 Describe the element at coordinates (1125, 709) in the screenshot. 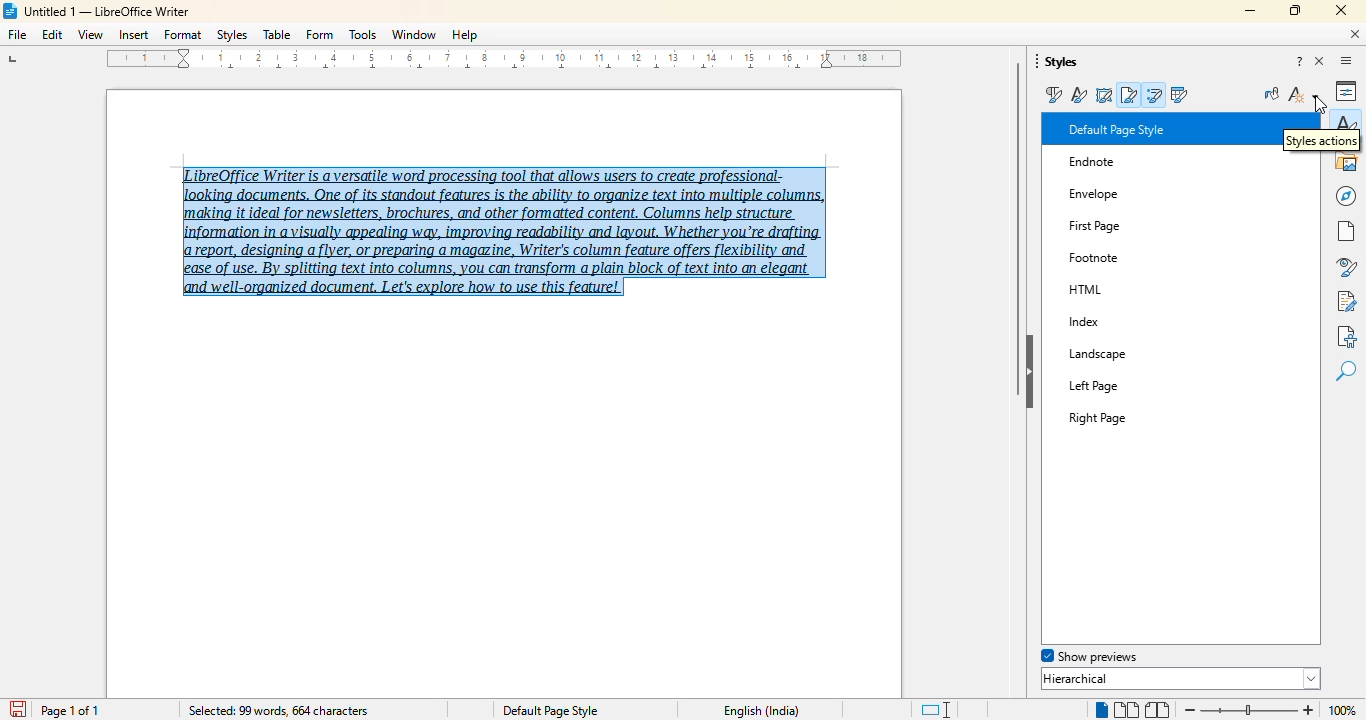

I see `multi-page view` at that location.